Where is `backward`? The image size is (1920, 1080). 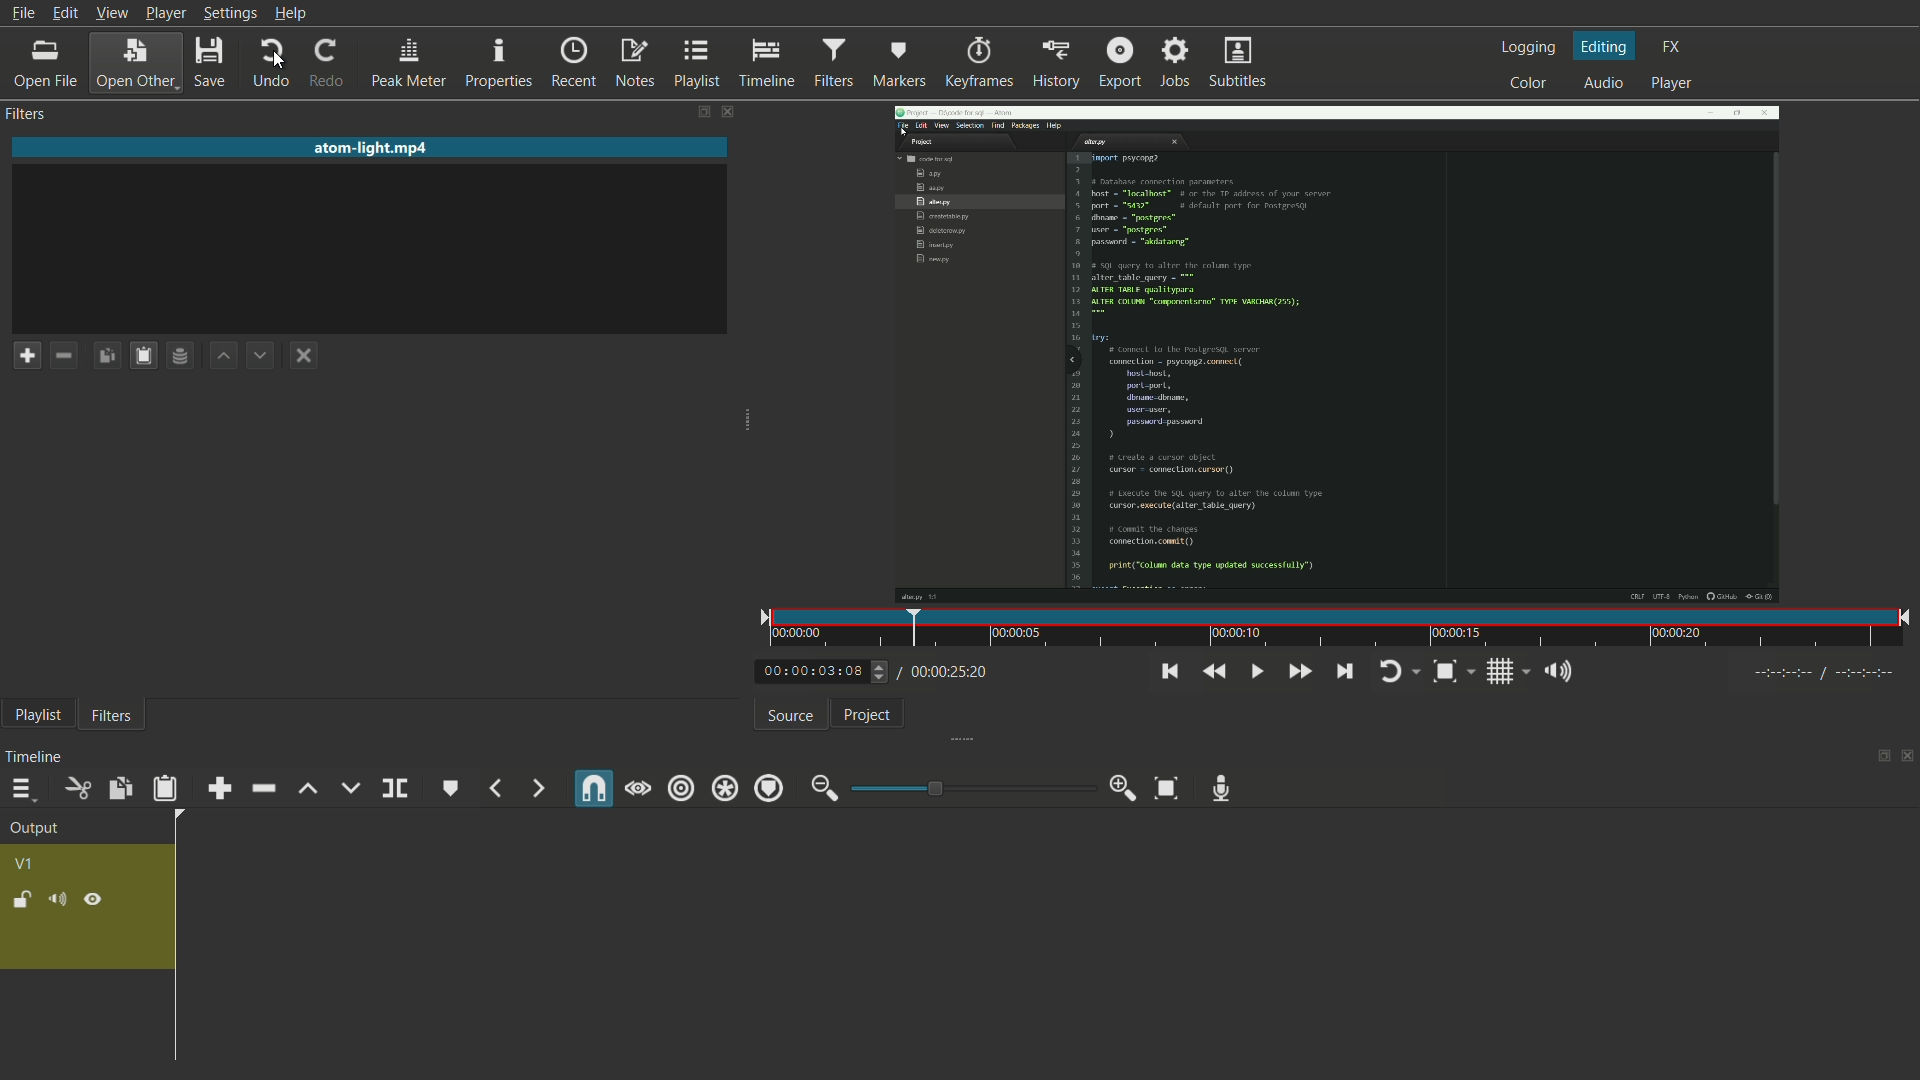
backward is located at coordinates (220, 353).